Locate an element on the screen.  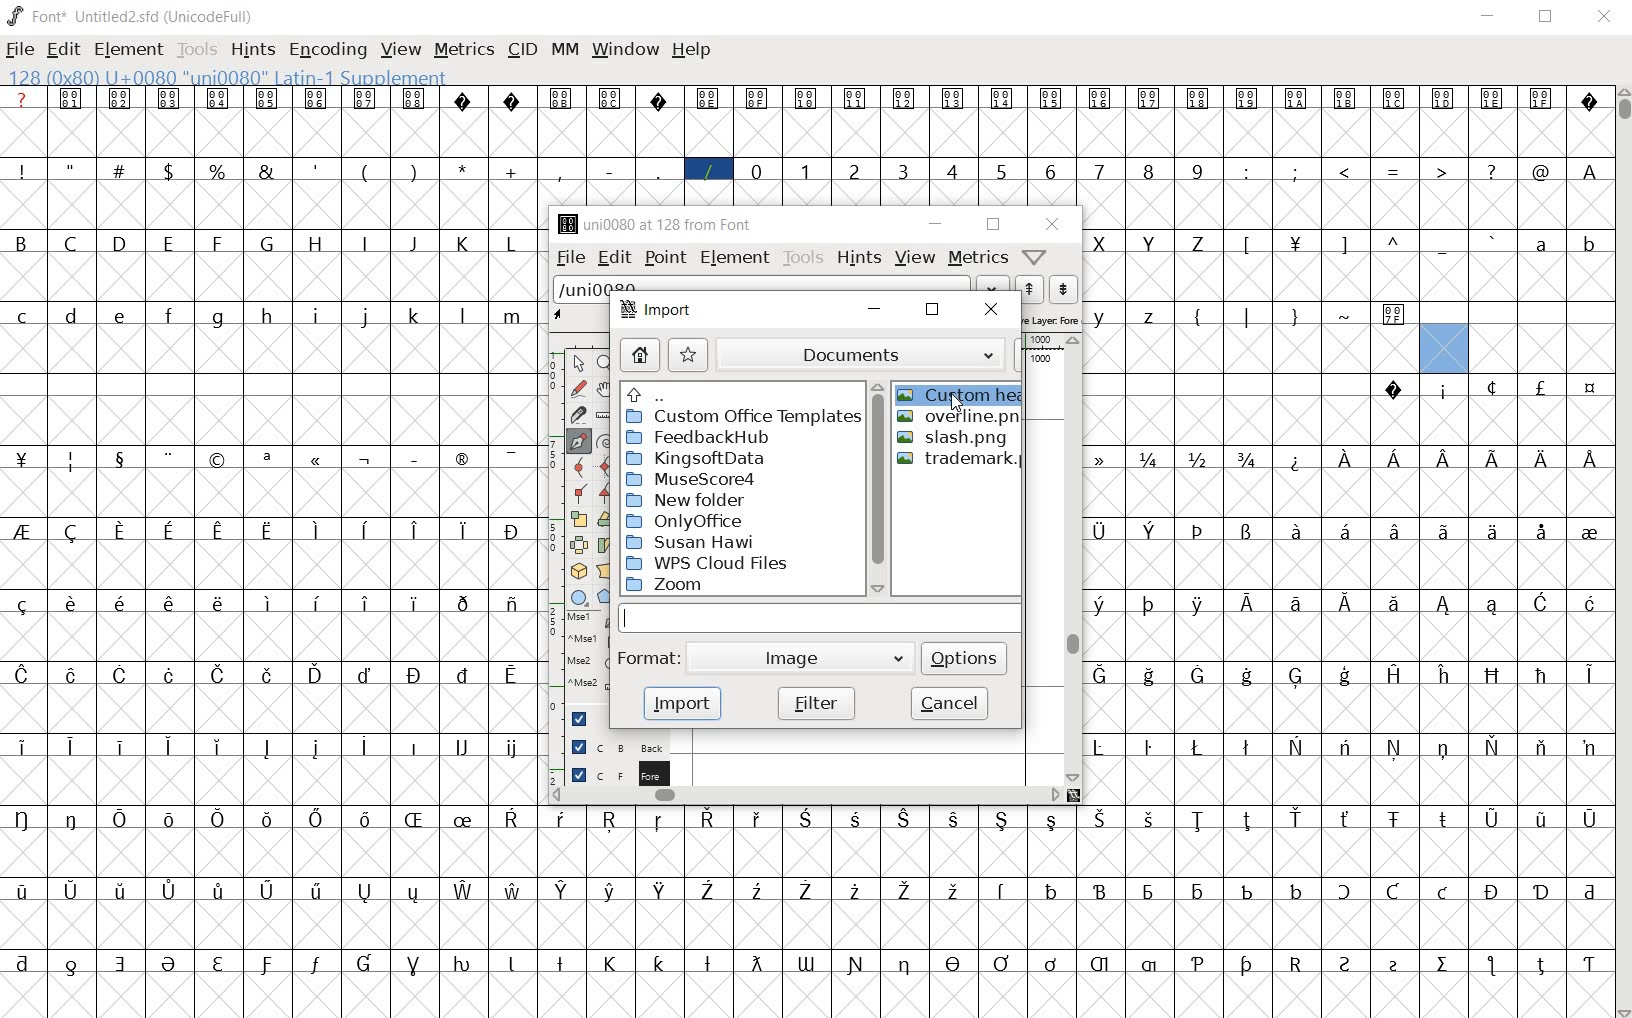
glyph is located at coordinates (1444, 819).